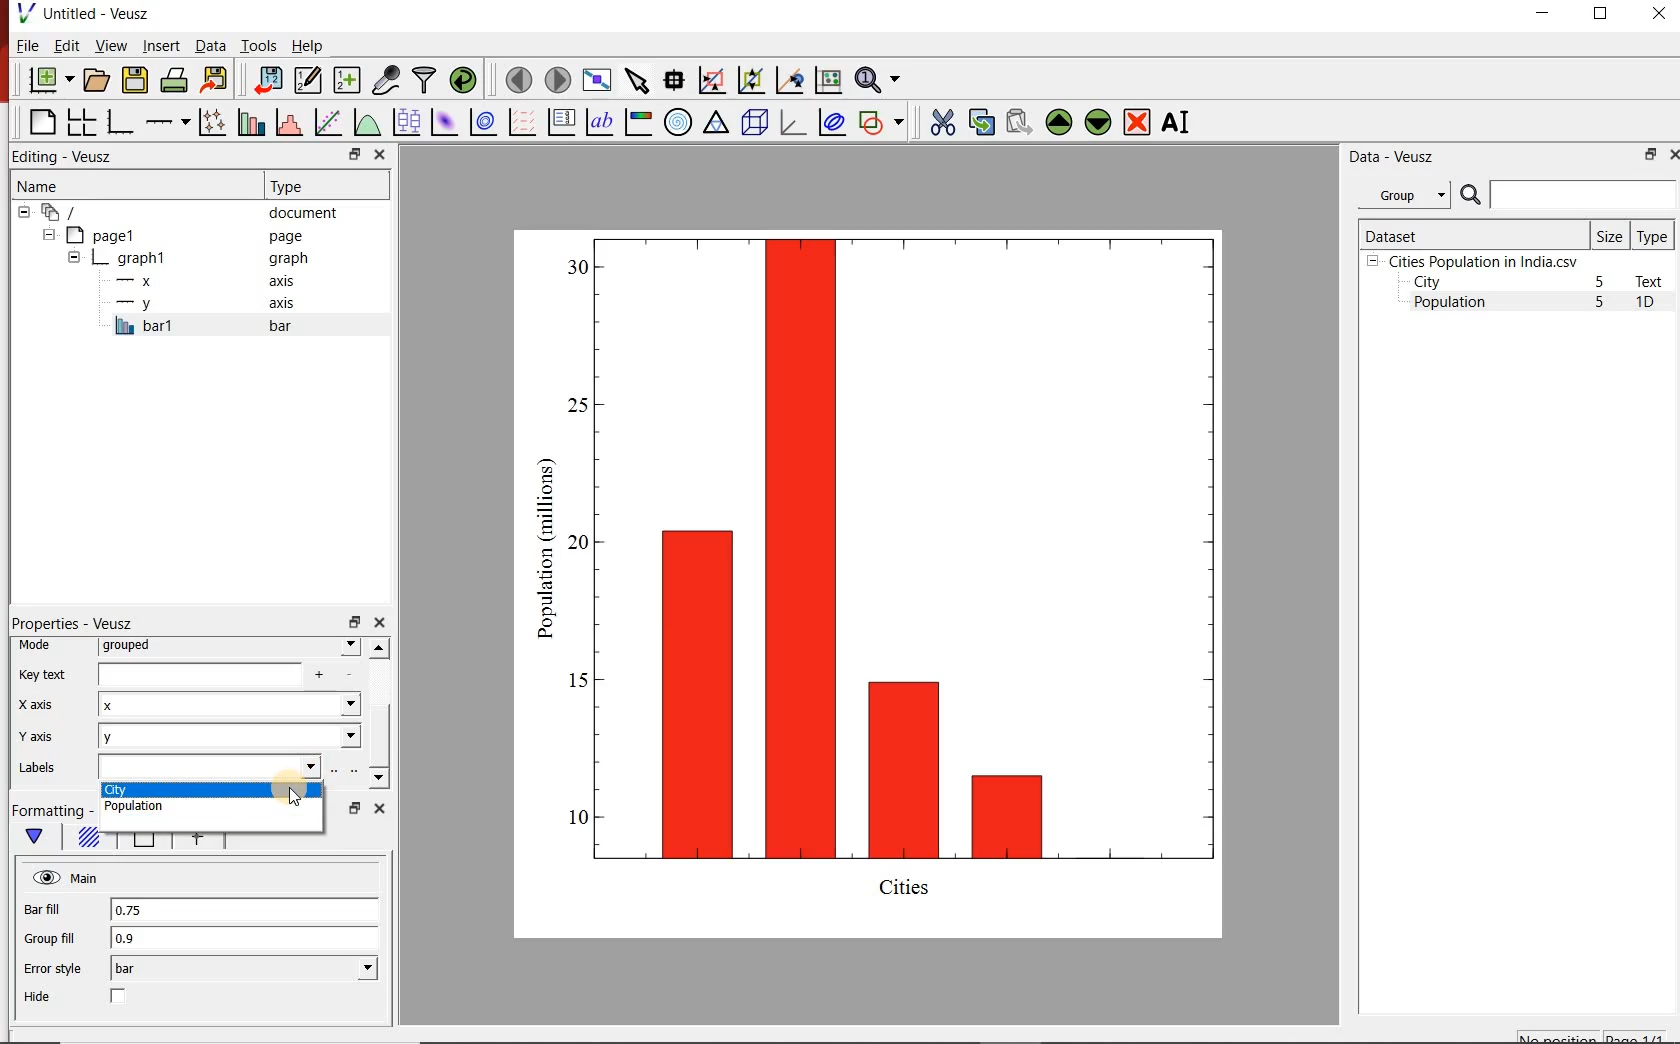 This screenshot has height=1044, width=1680. I want to click on bar1, so click(224, 326).